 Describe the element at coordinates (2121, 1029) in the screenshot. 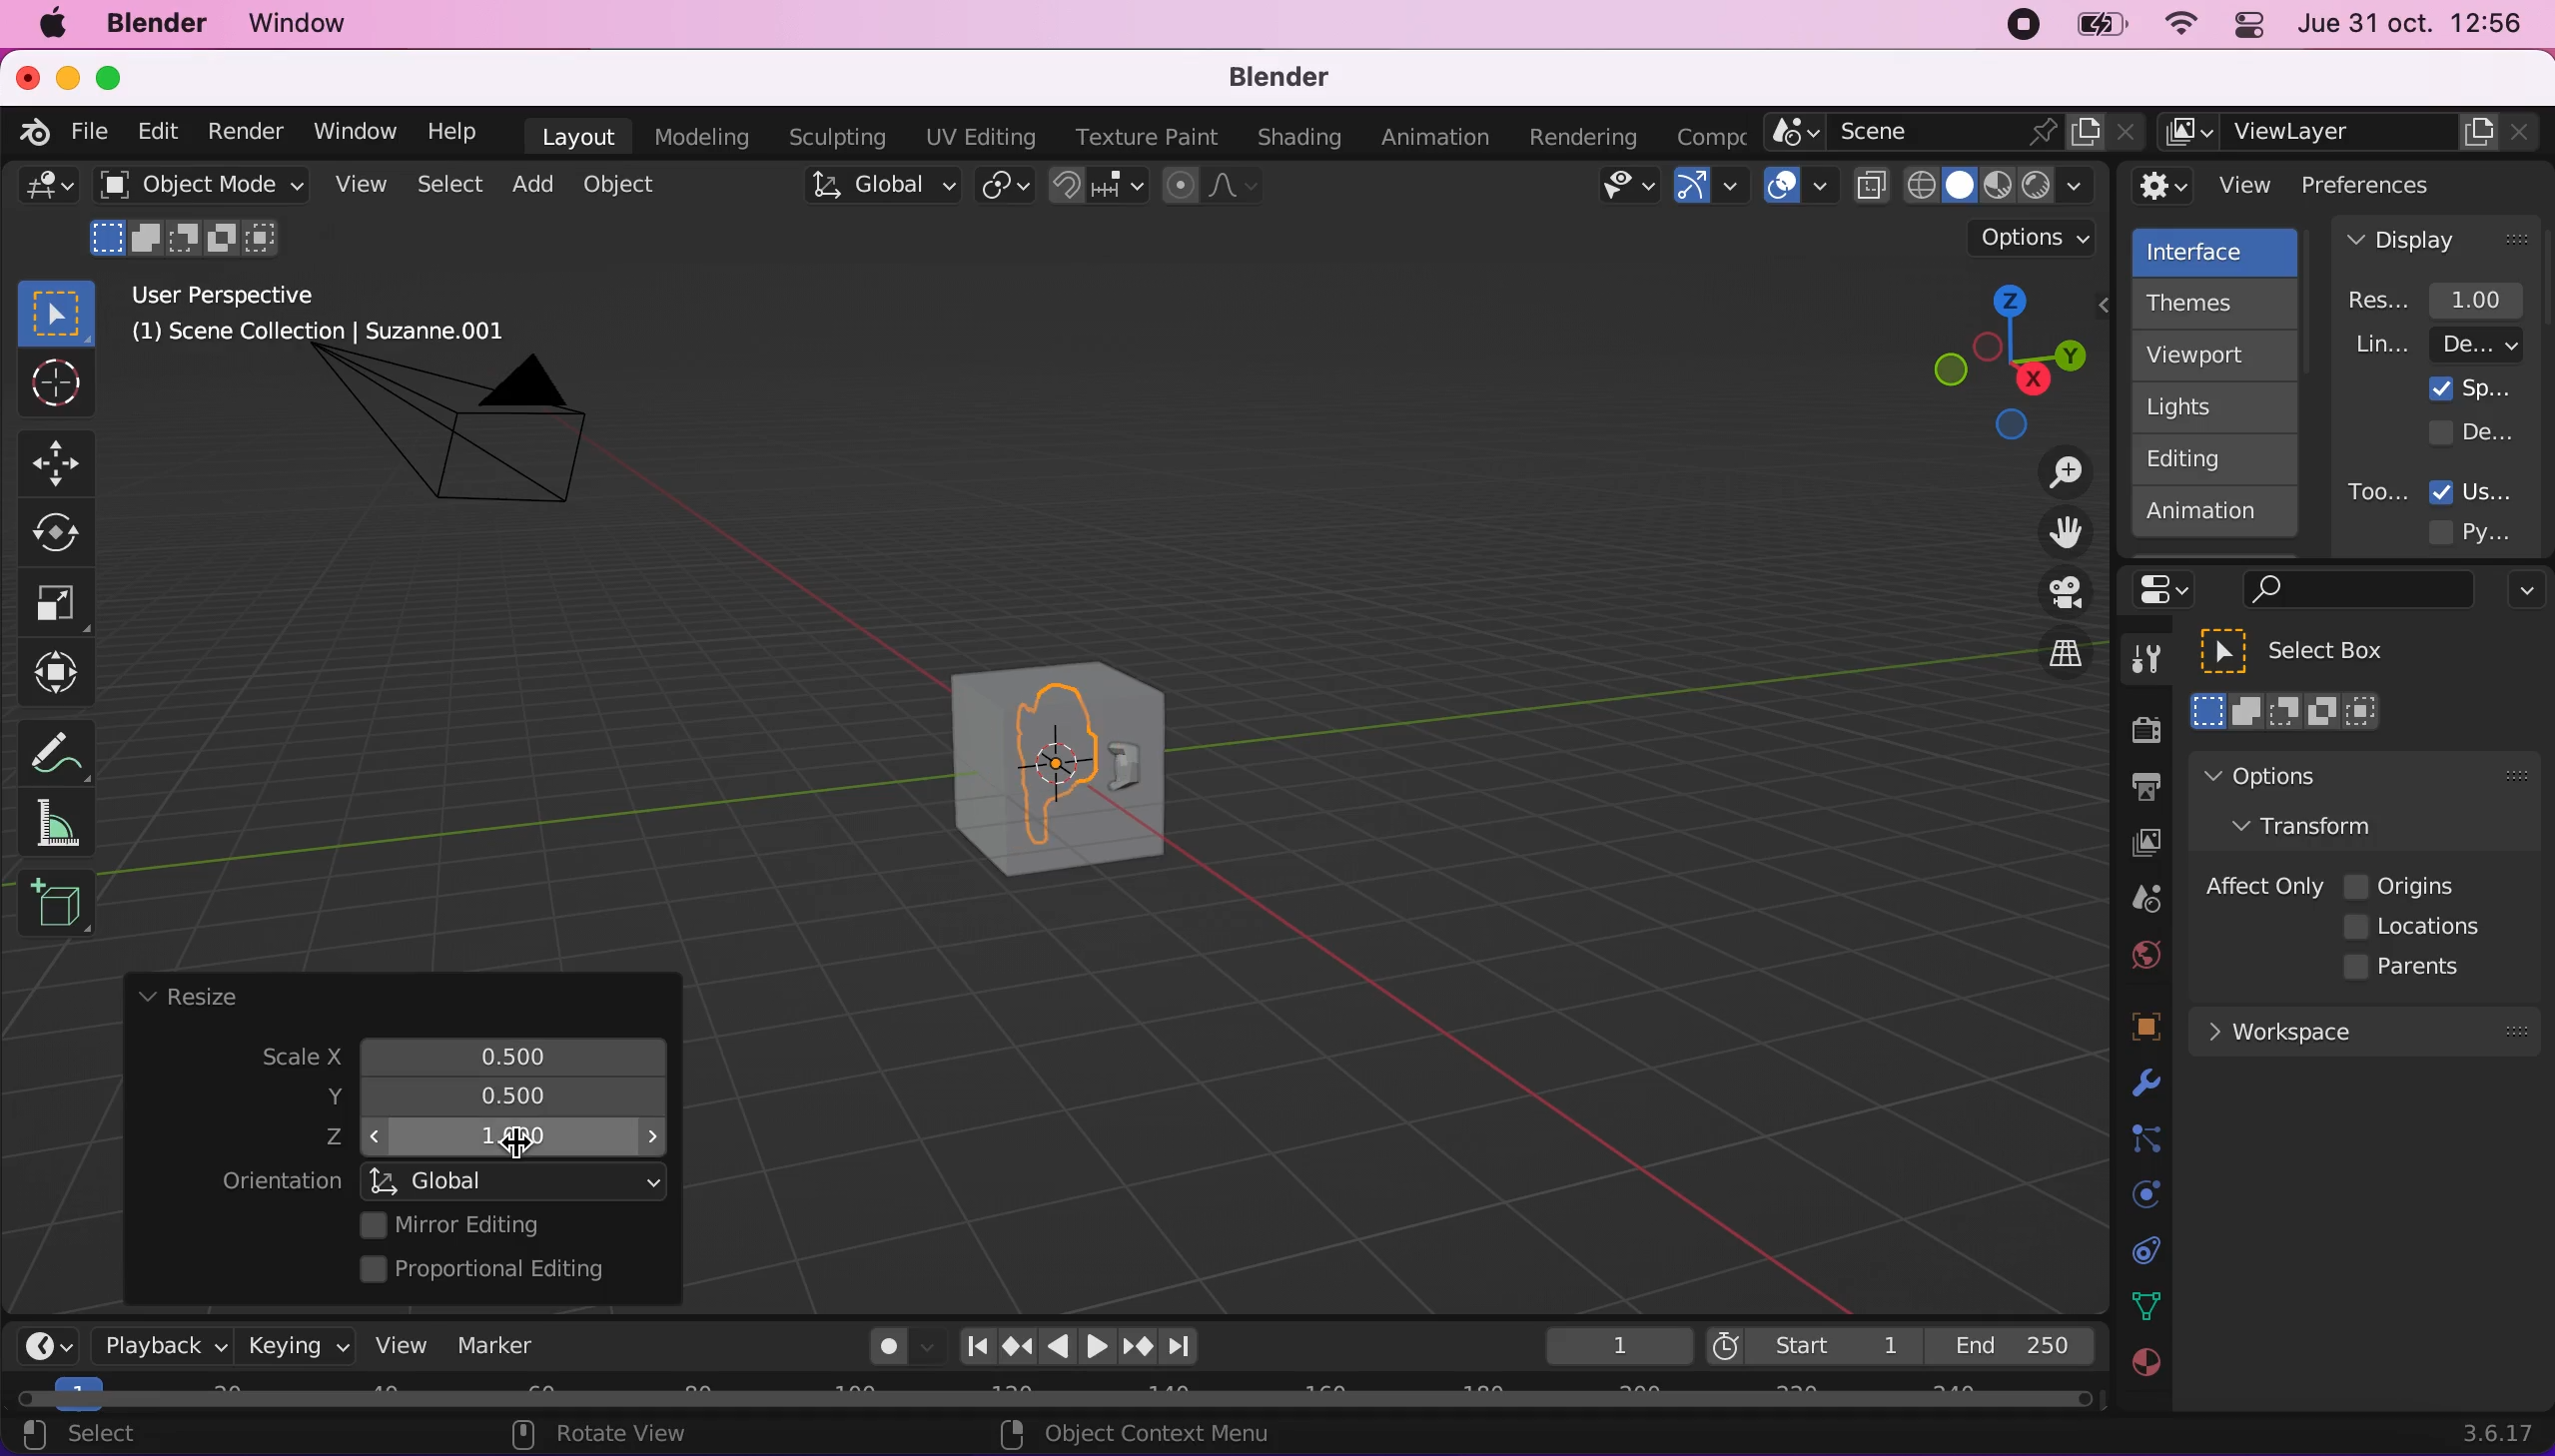

I see `objects` at that location.